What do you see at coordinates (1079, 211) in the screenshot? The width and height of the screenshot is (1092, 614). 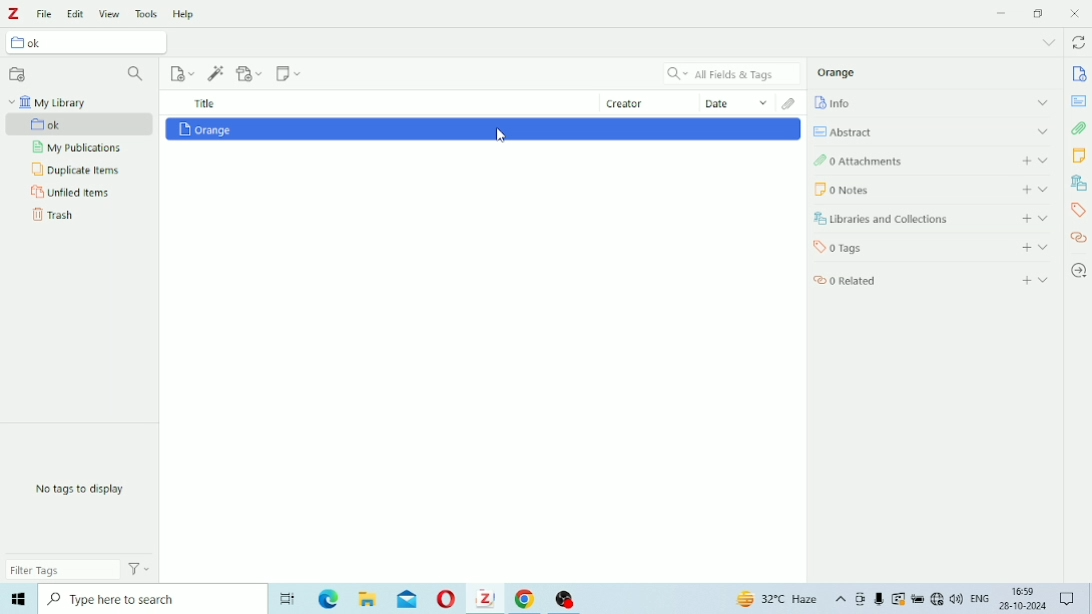 I see `Tags` at bounding box center [1079, 211].